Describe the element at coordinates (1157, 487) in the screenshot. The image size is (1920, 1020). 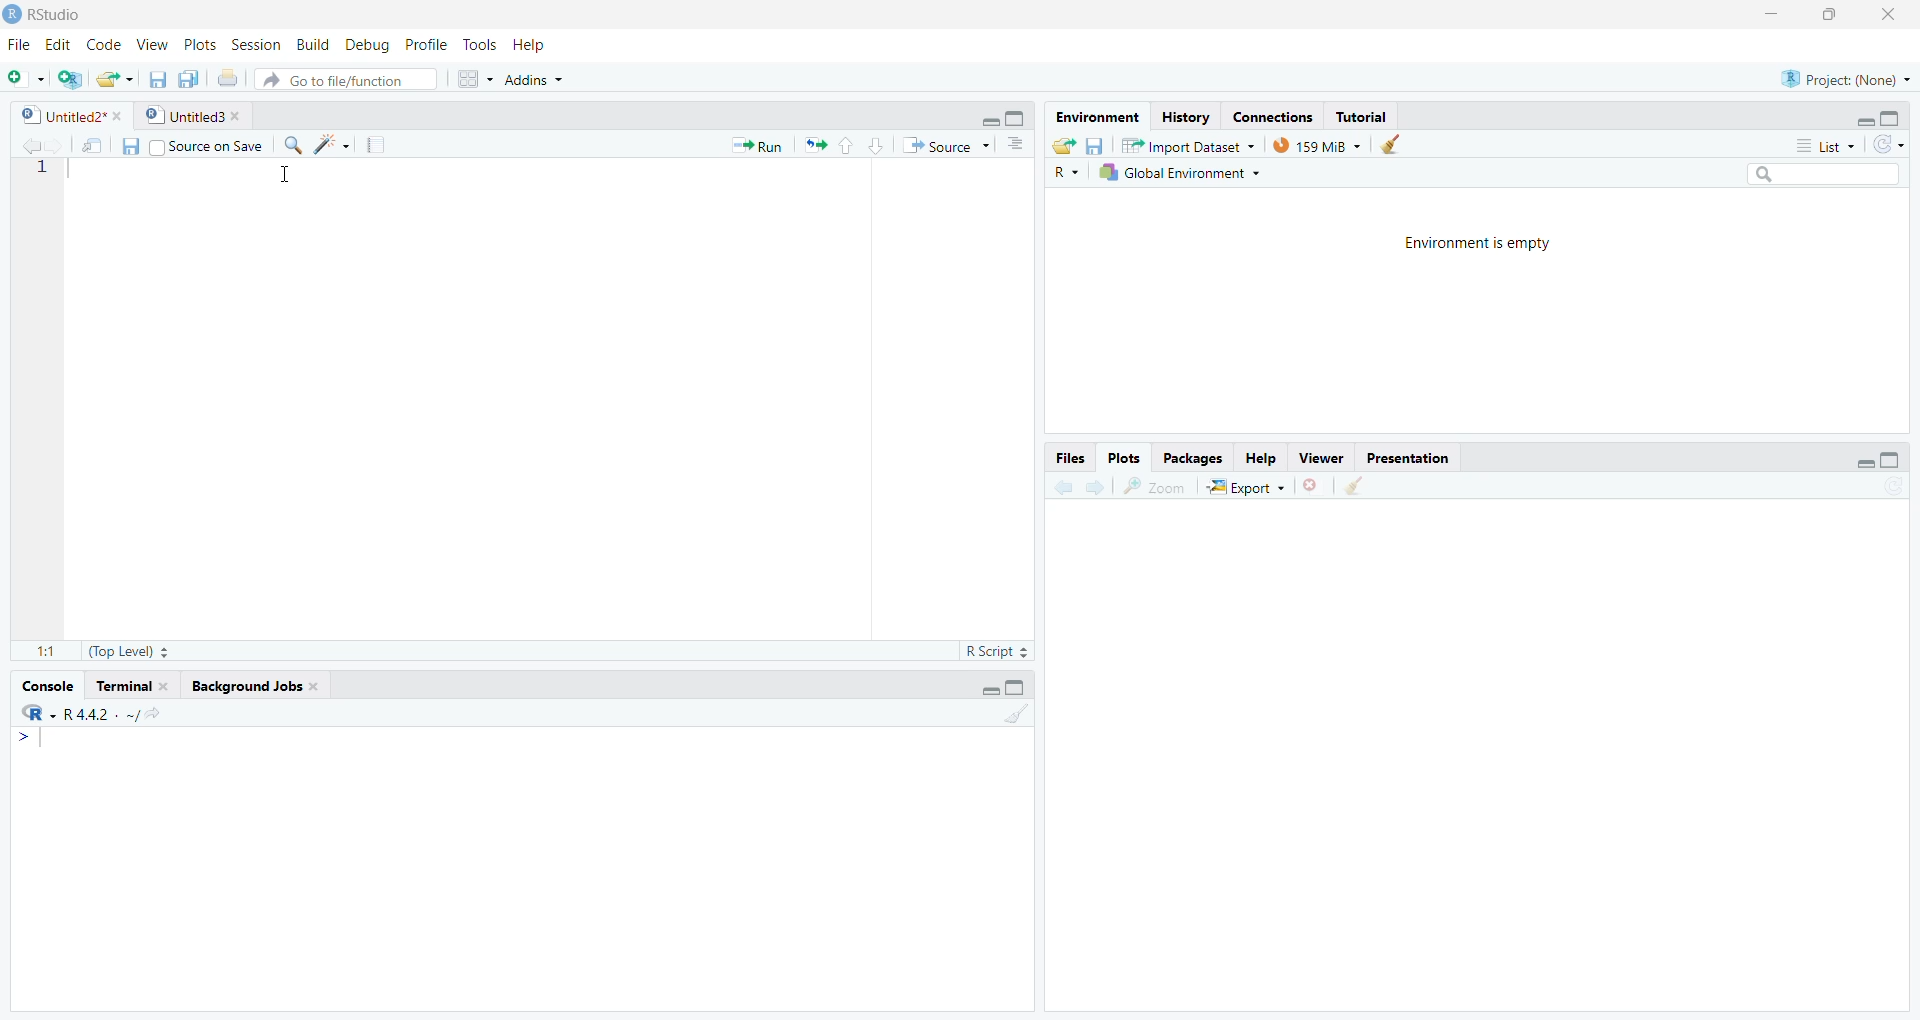
I see `Zoom` at that location.